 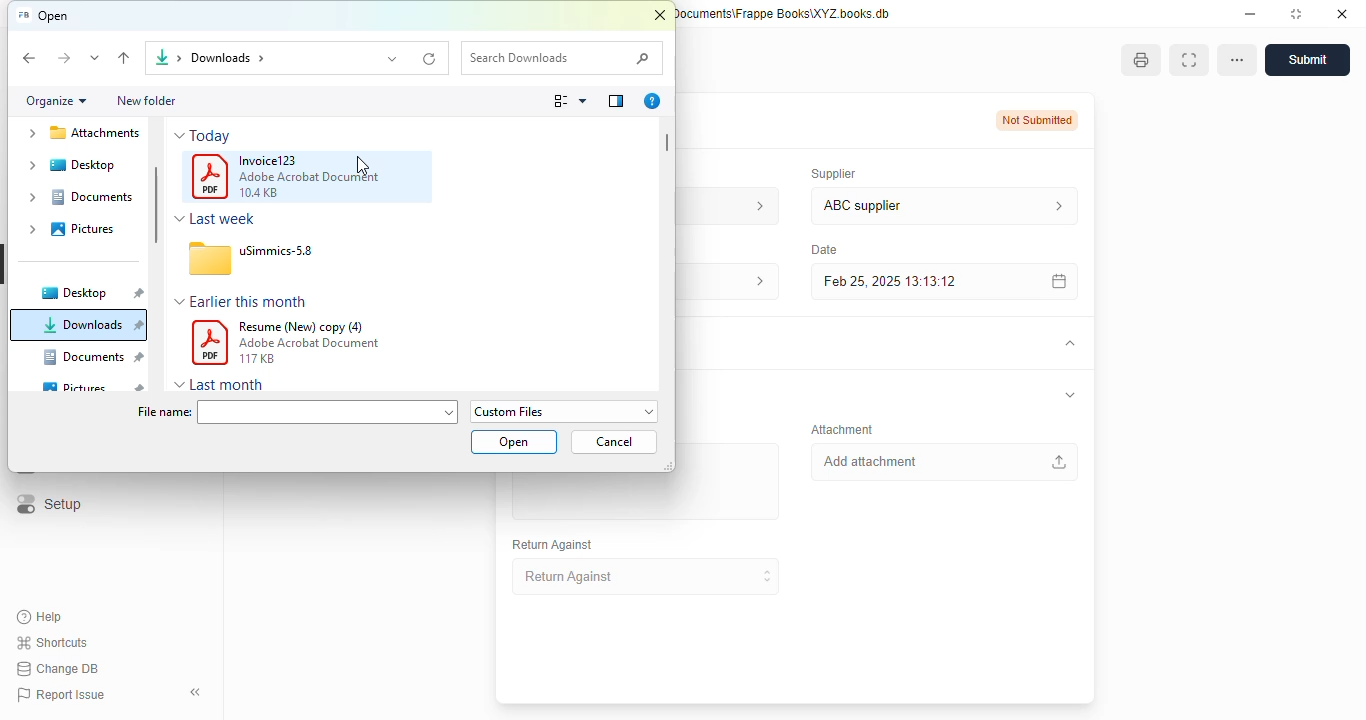 I want to click on shortcuts, so click(x=53, y=642).